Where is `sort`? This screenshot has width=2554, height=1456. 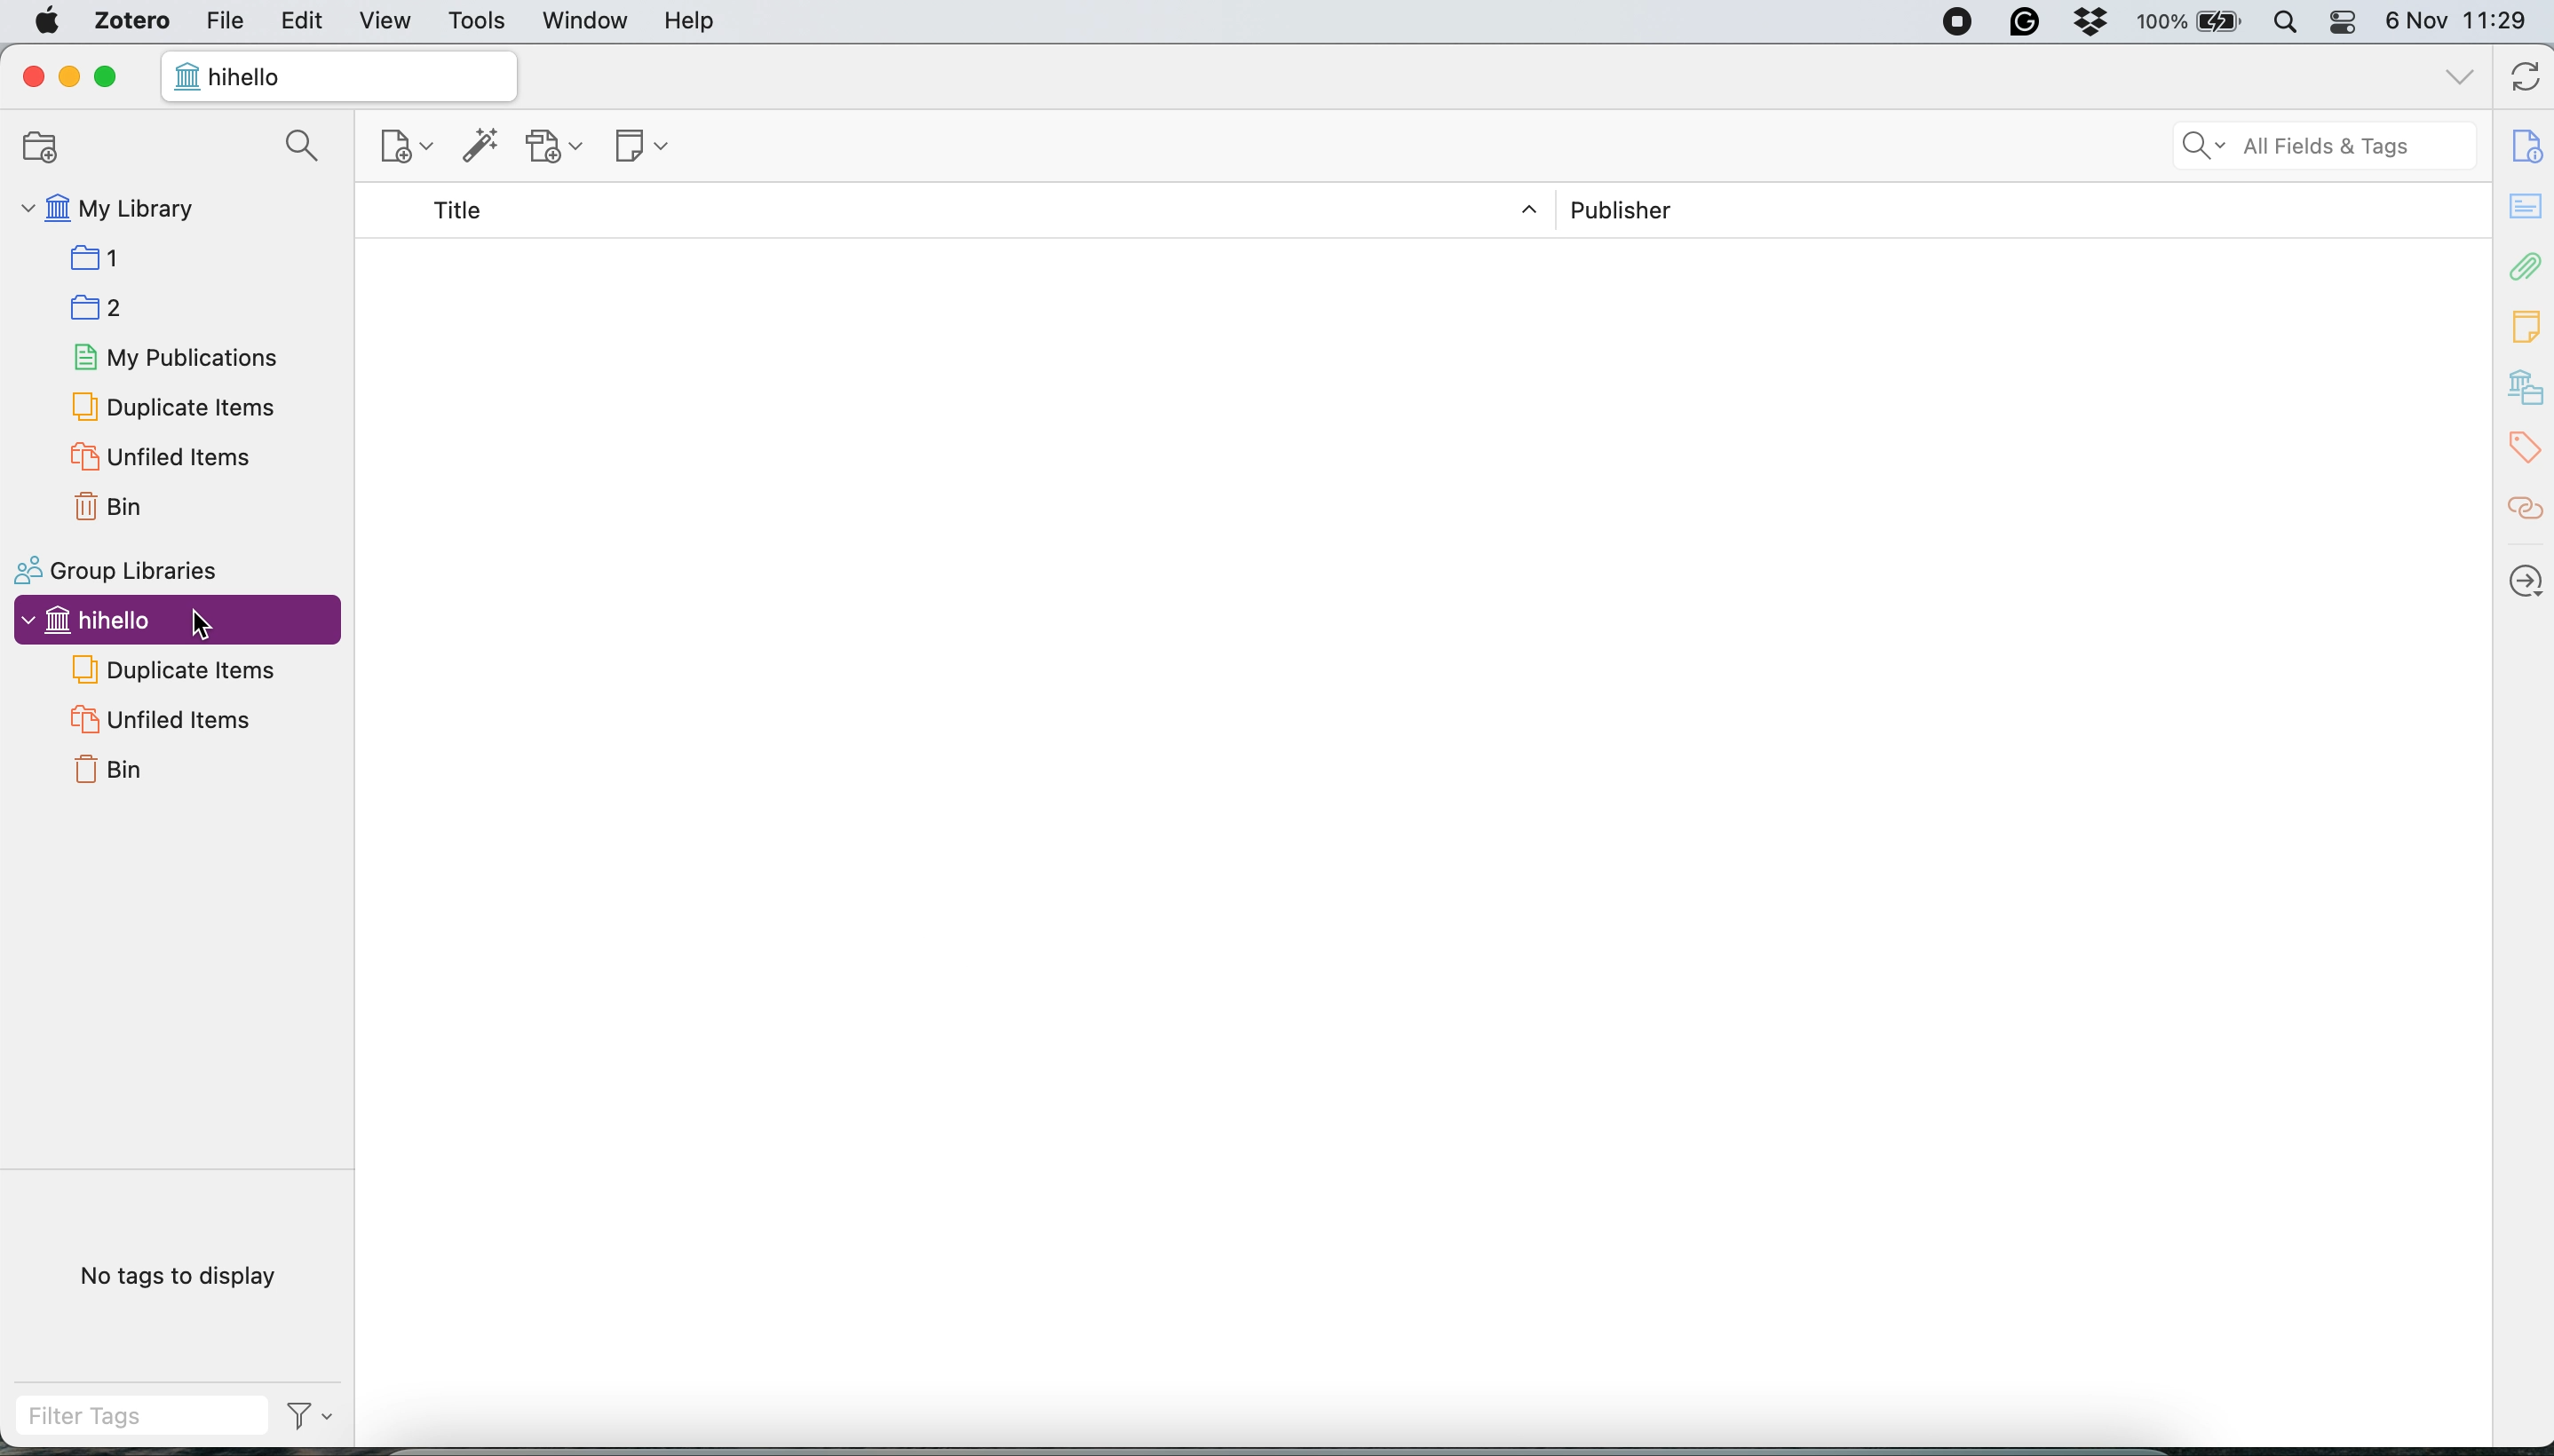 sort is located at coordinates (1528, 211).